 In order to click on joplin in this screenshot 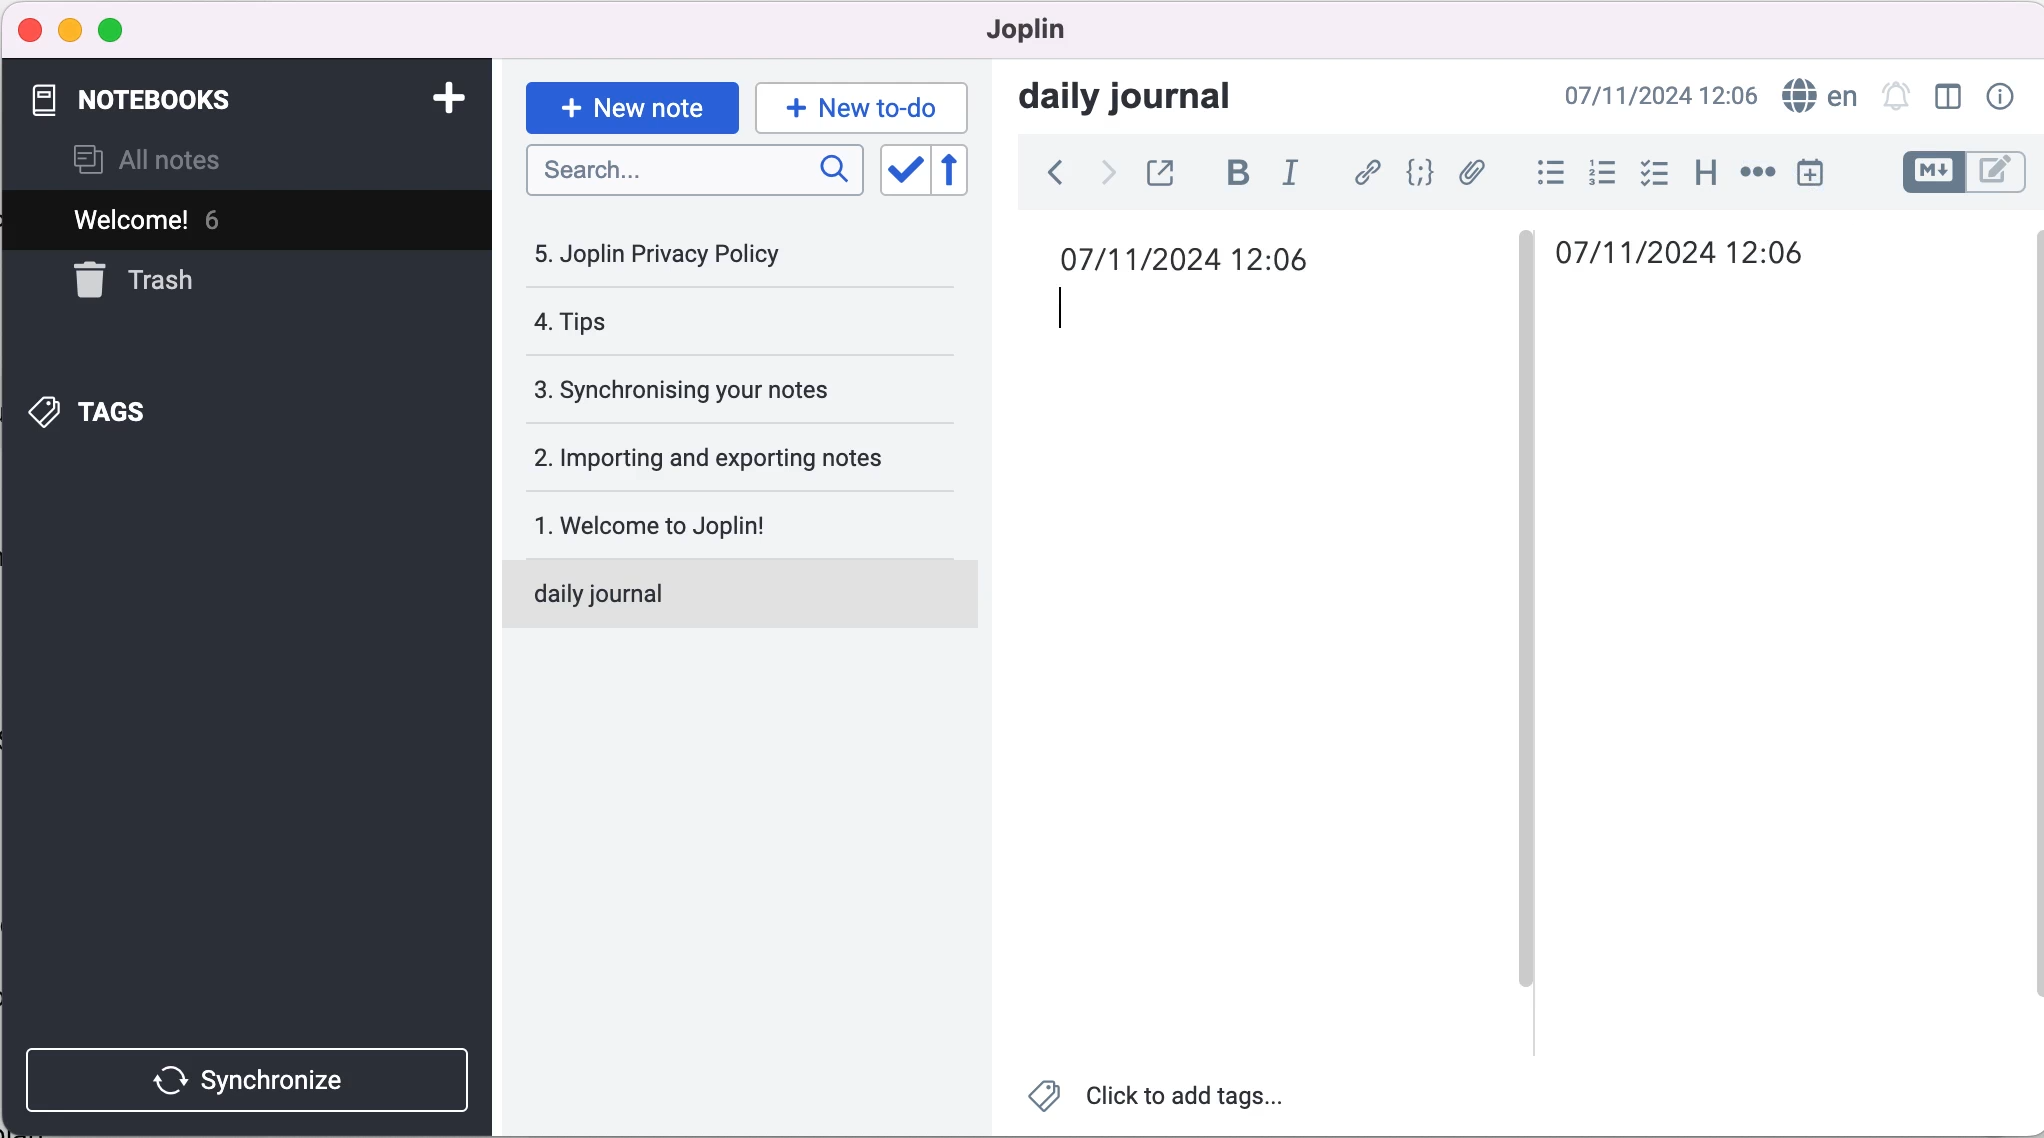, I will do `click(1056, 32)`.